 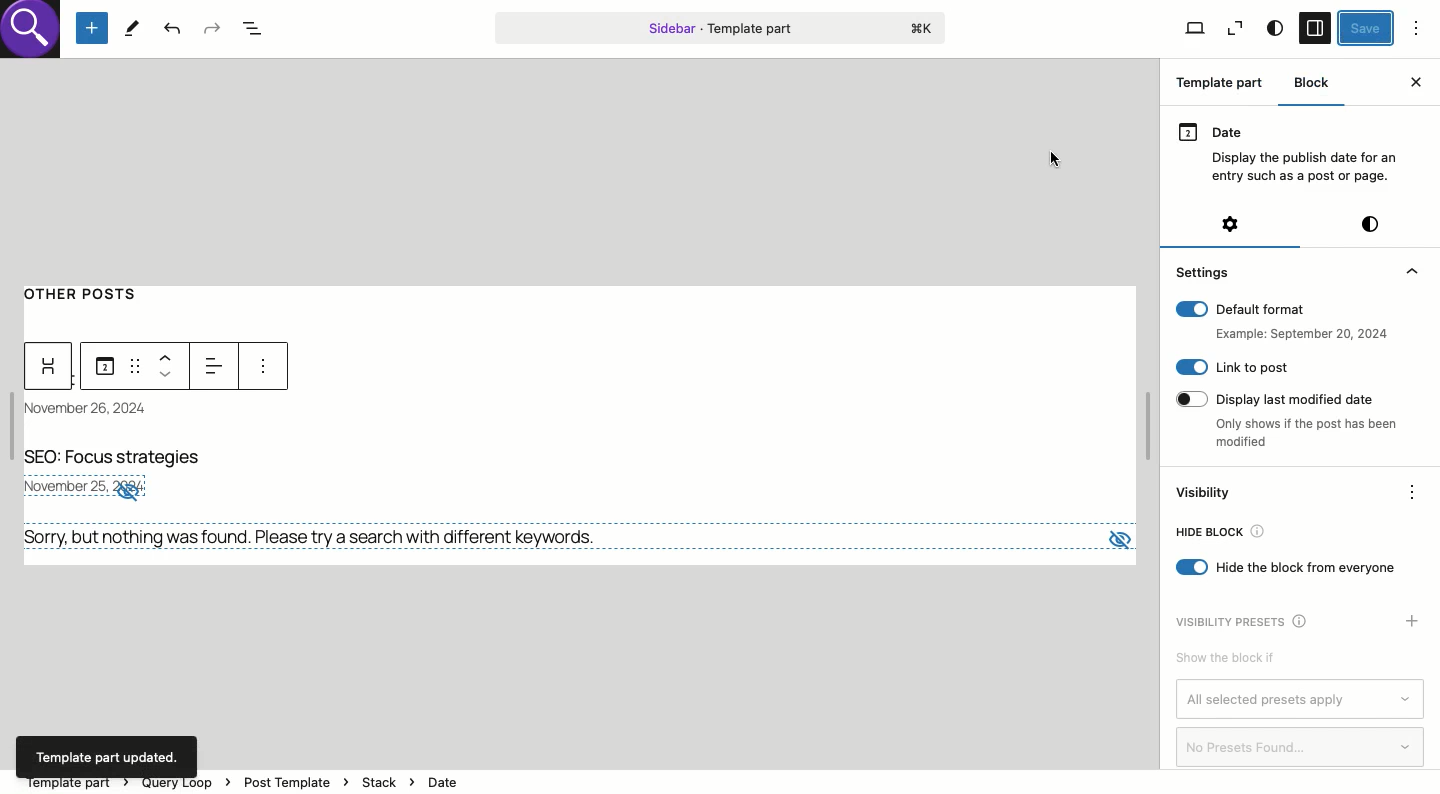 I want to click on Tools, so click(x=132, y=27).